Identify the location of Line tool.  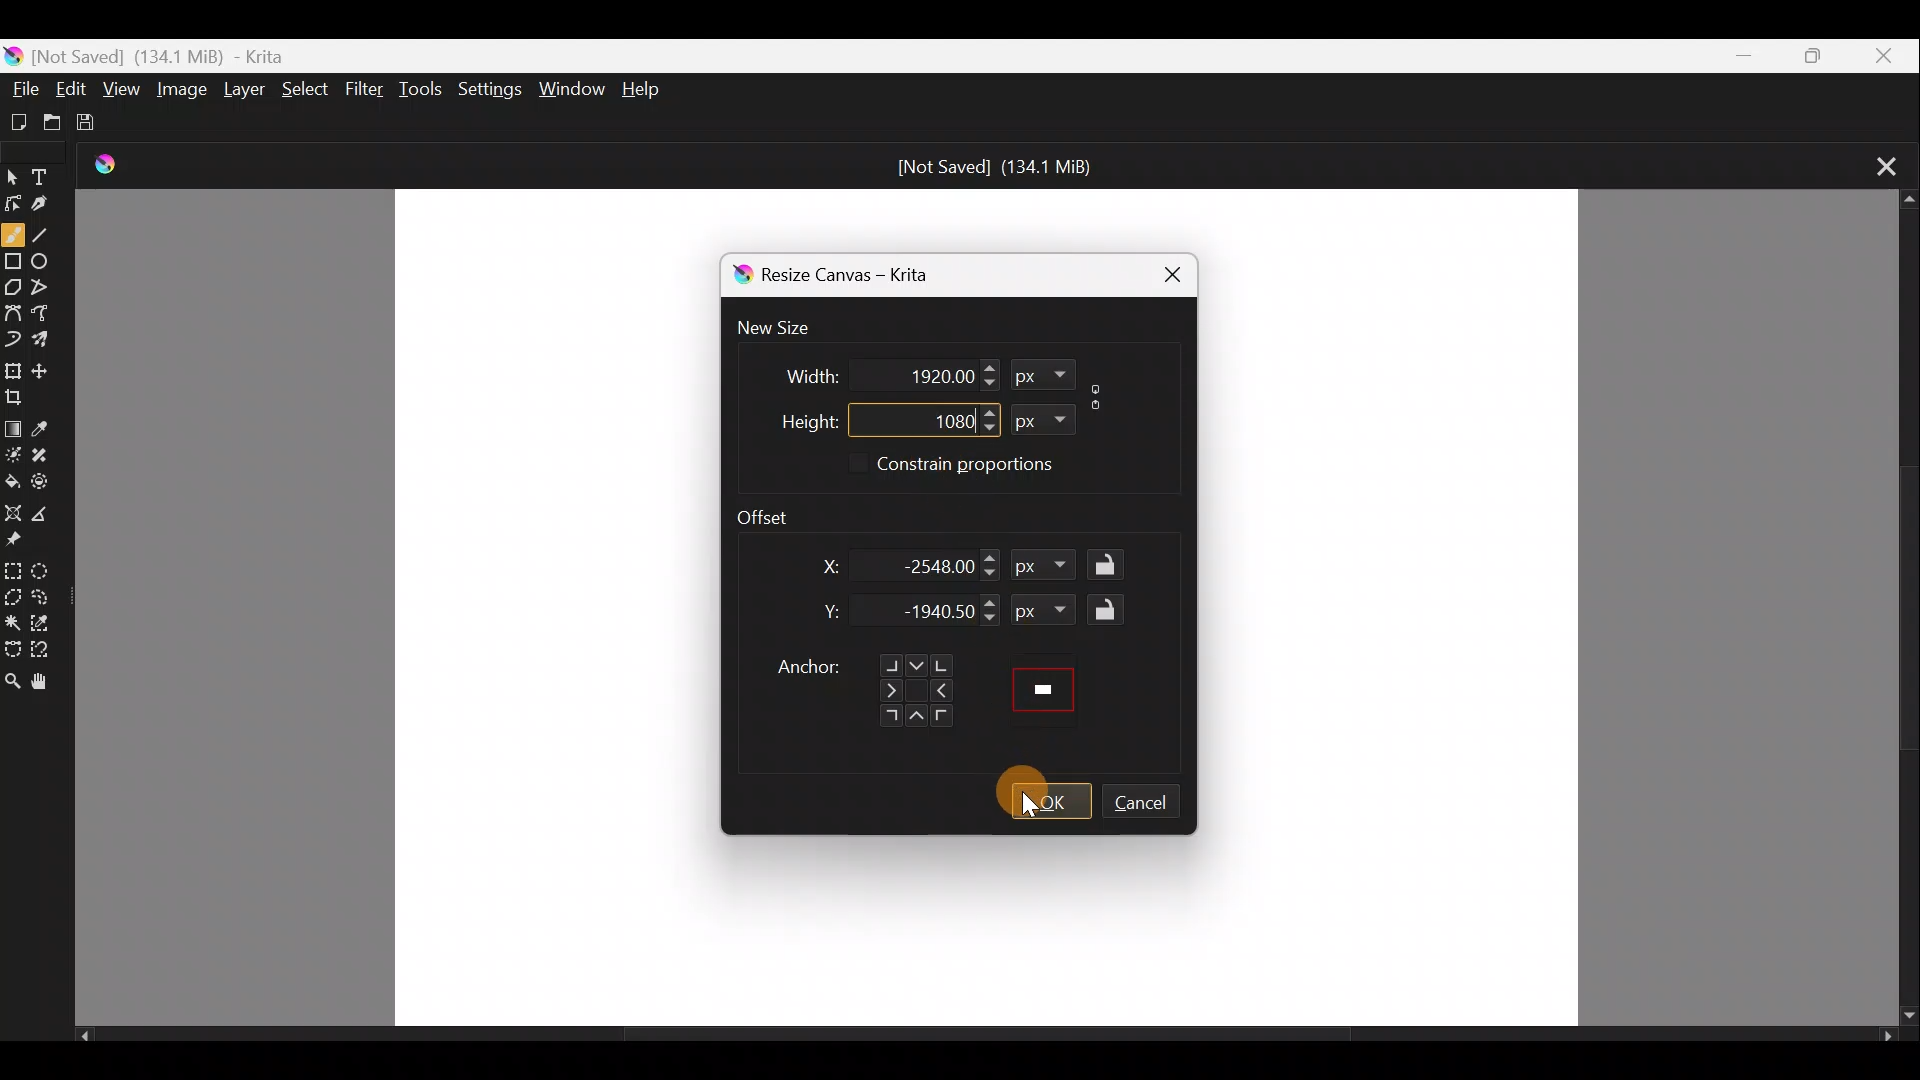
(46, 235).